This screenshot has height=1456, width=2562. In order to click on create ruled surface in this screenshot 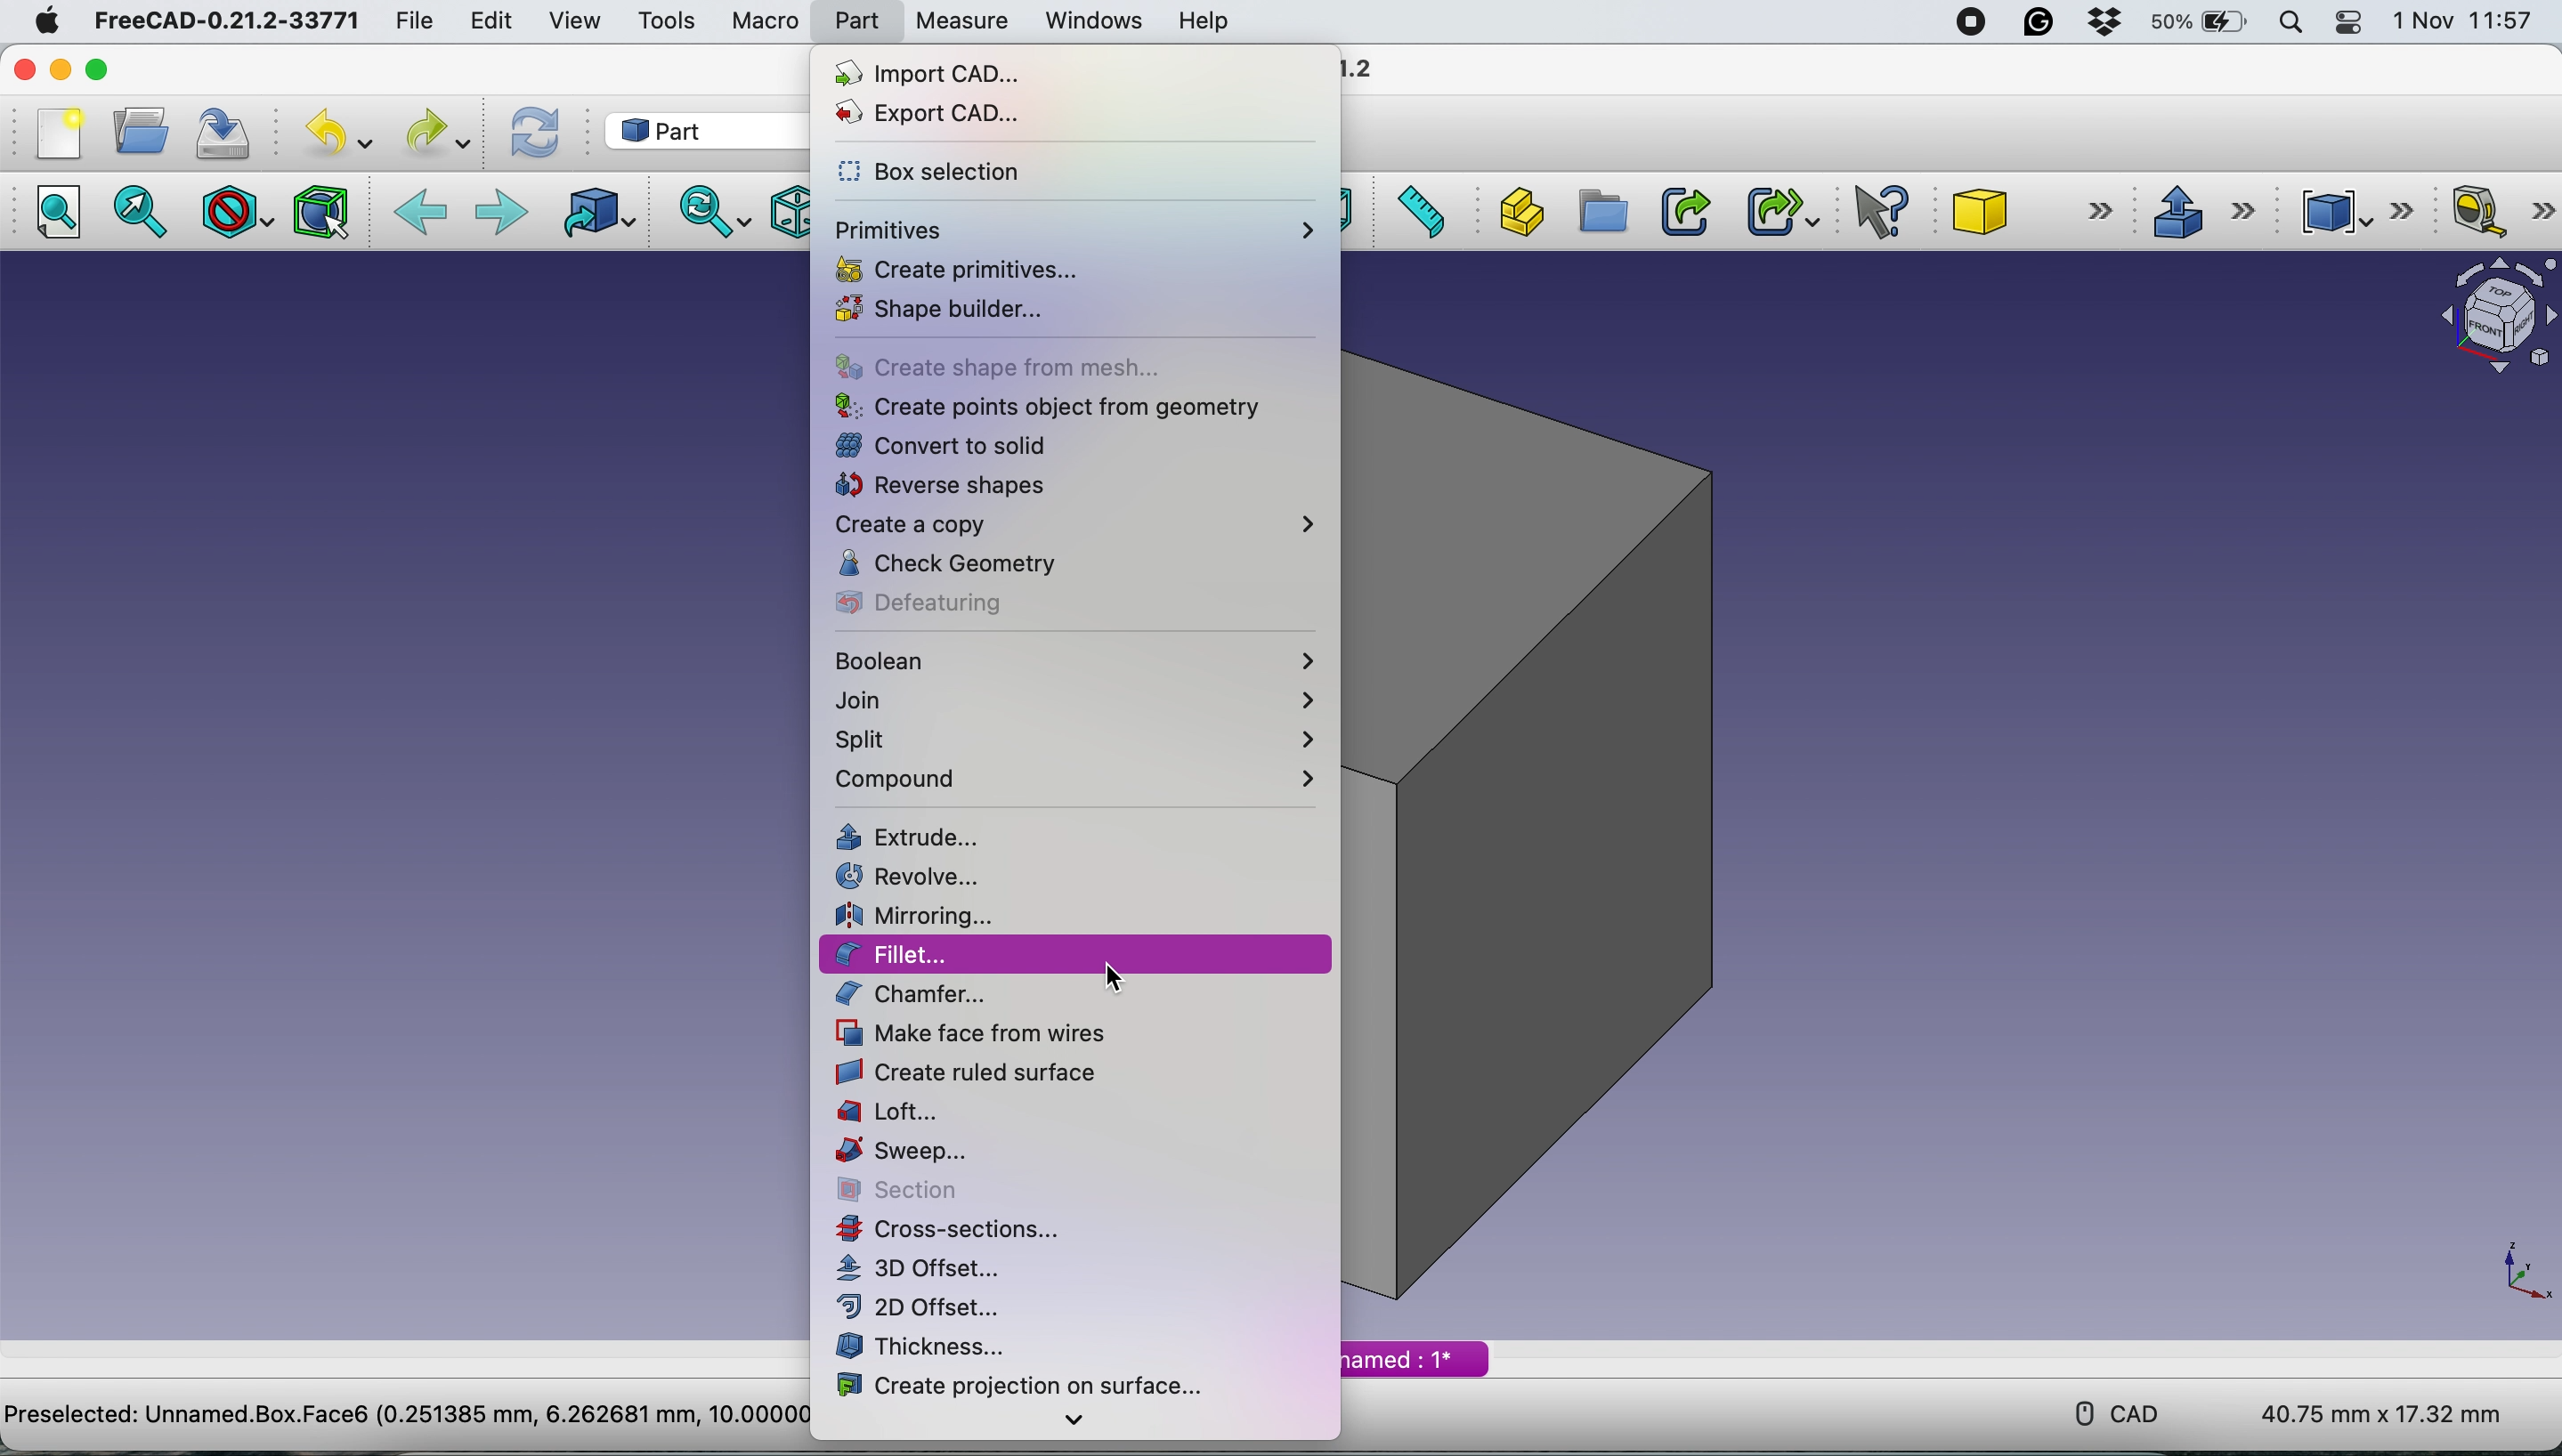, I will do `click(968, 1071)`.